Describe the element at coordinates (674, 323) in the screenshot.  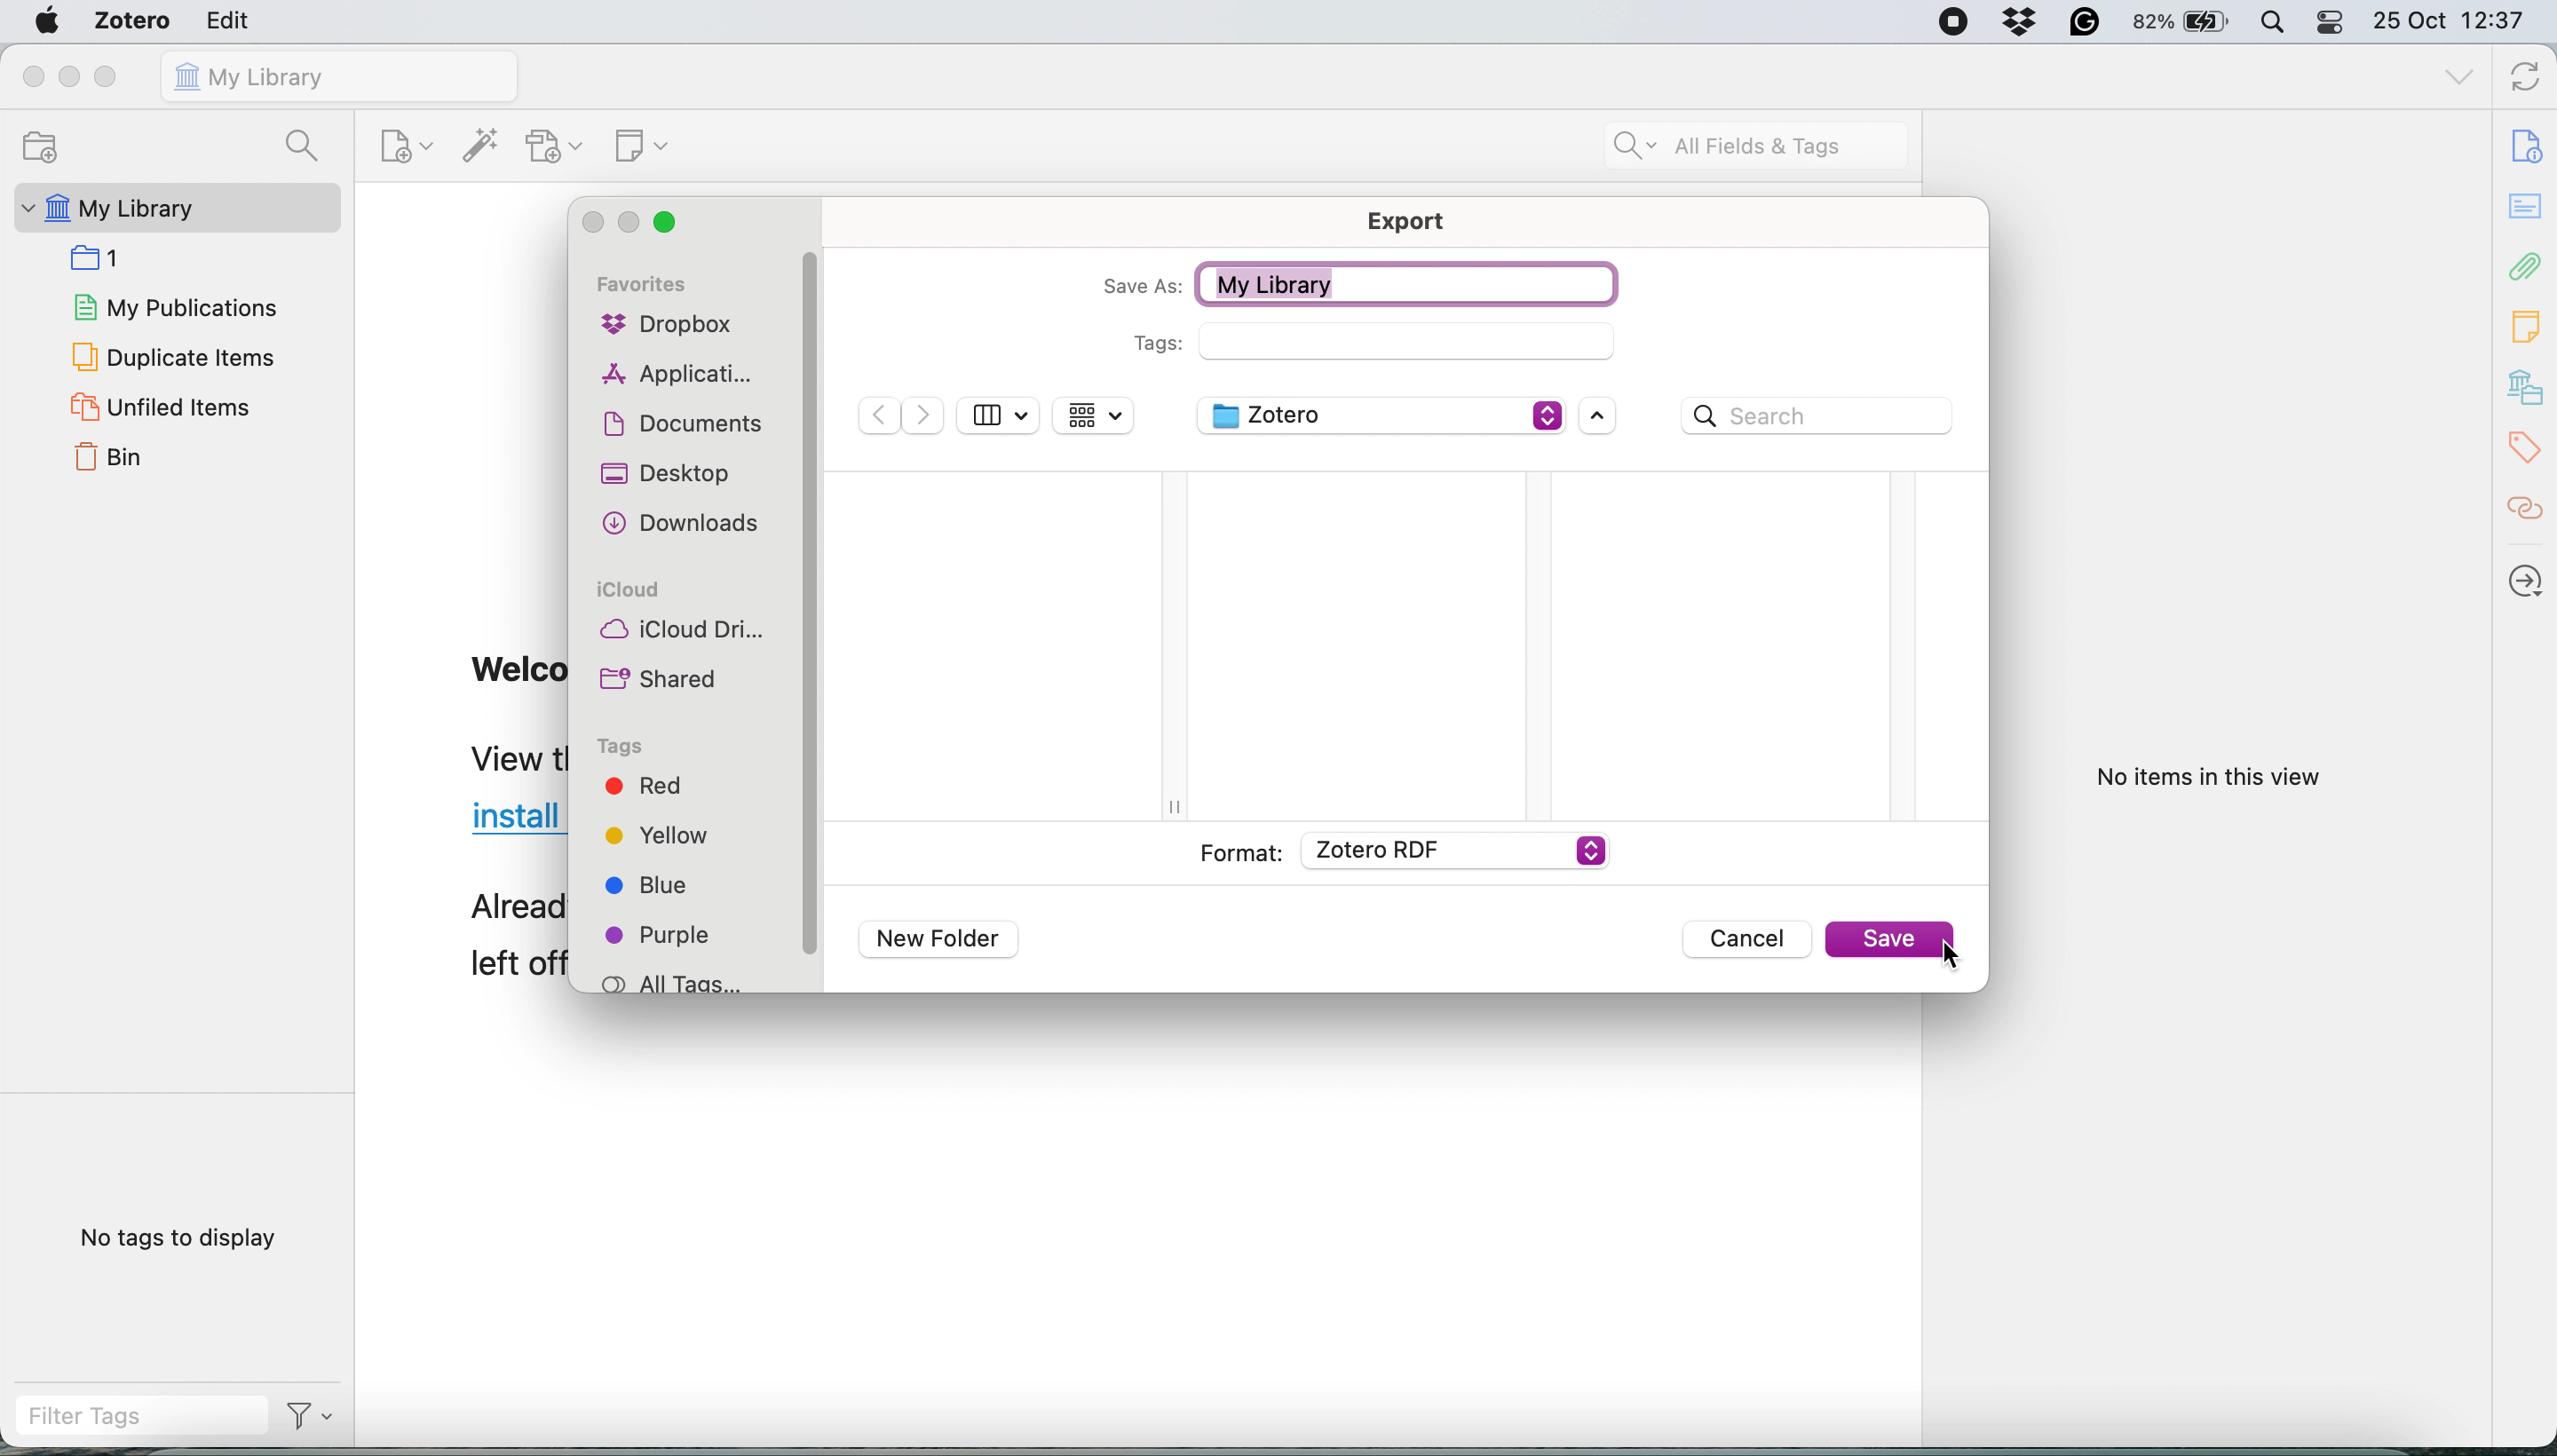
I see `Dropbox` at that location.